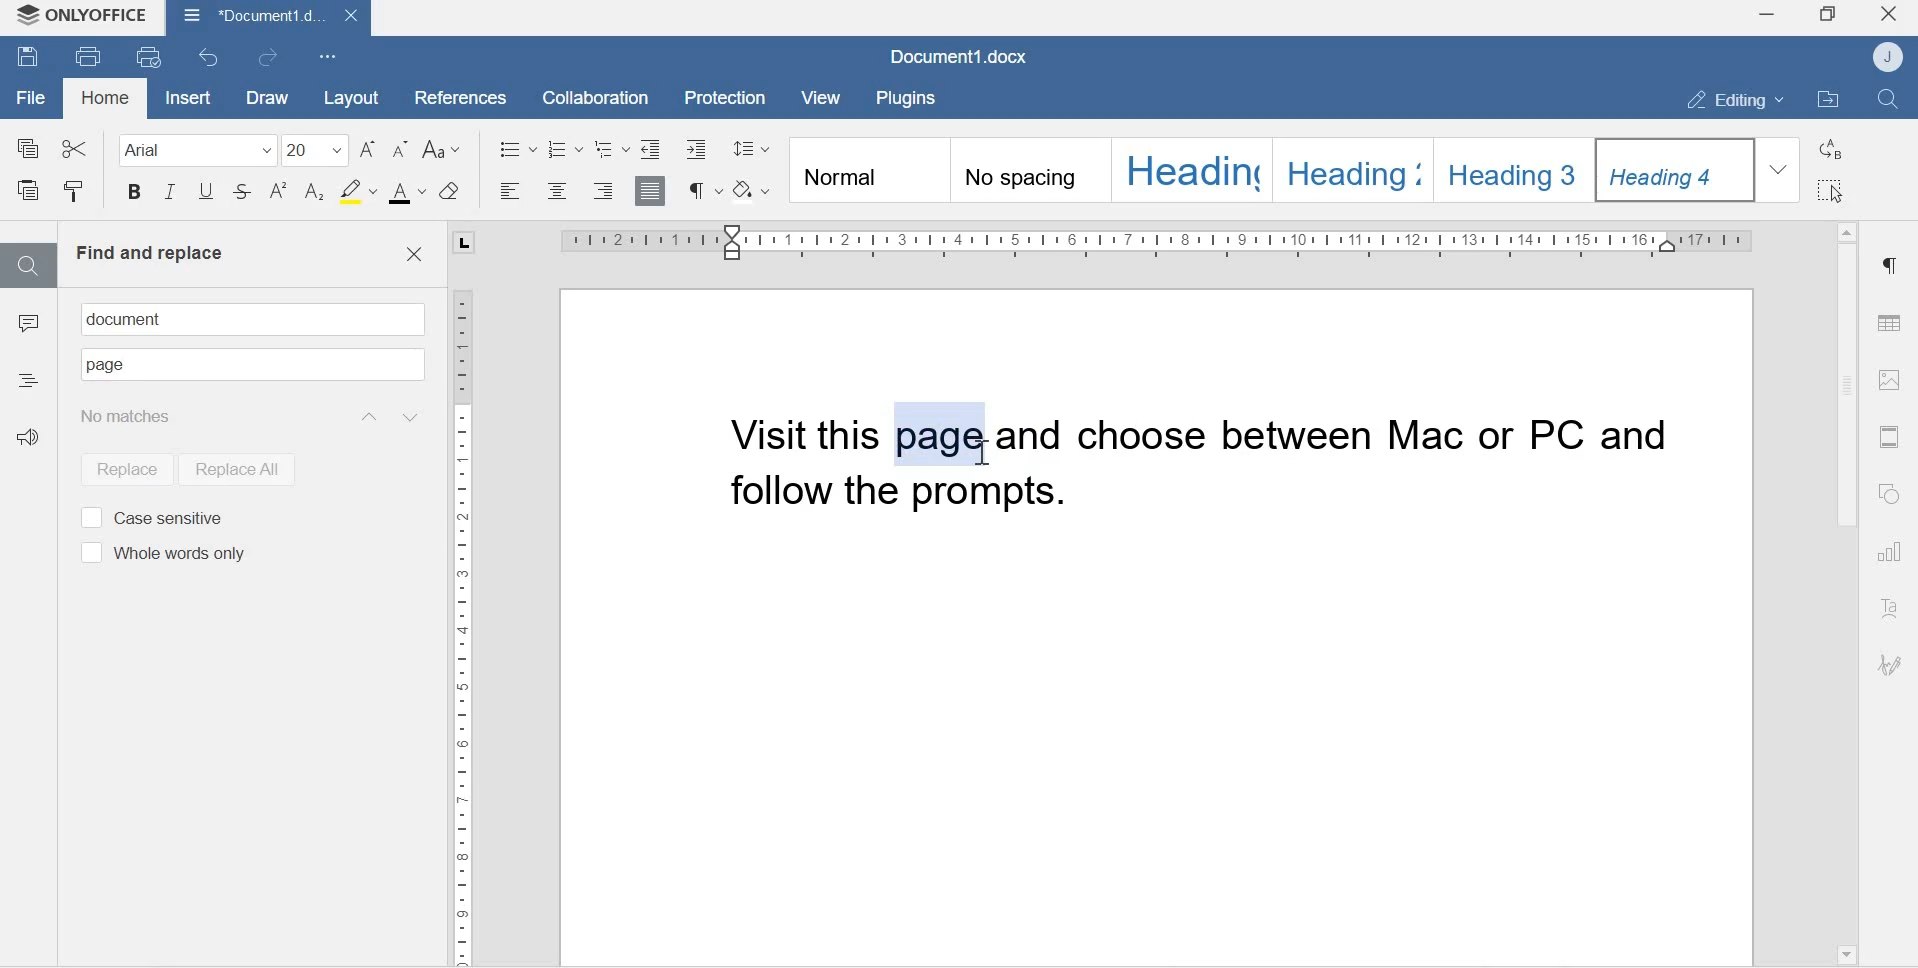  I want to click on Onlyoffice, so click(83, 17).